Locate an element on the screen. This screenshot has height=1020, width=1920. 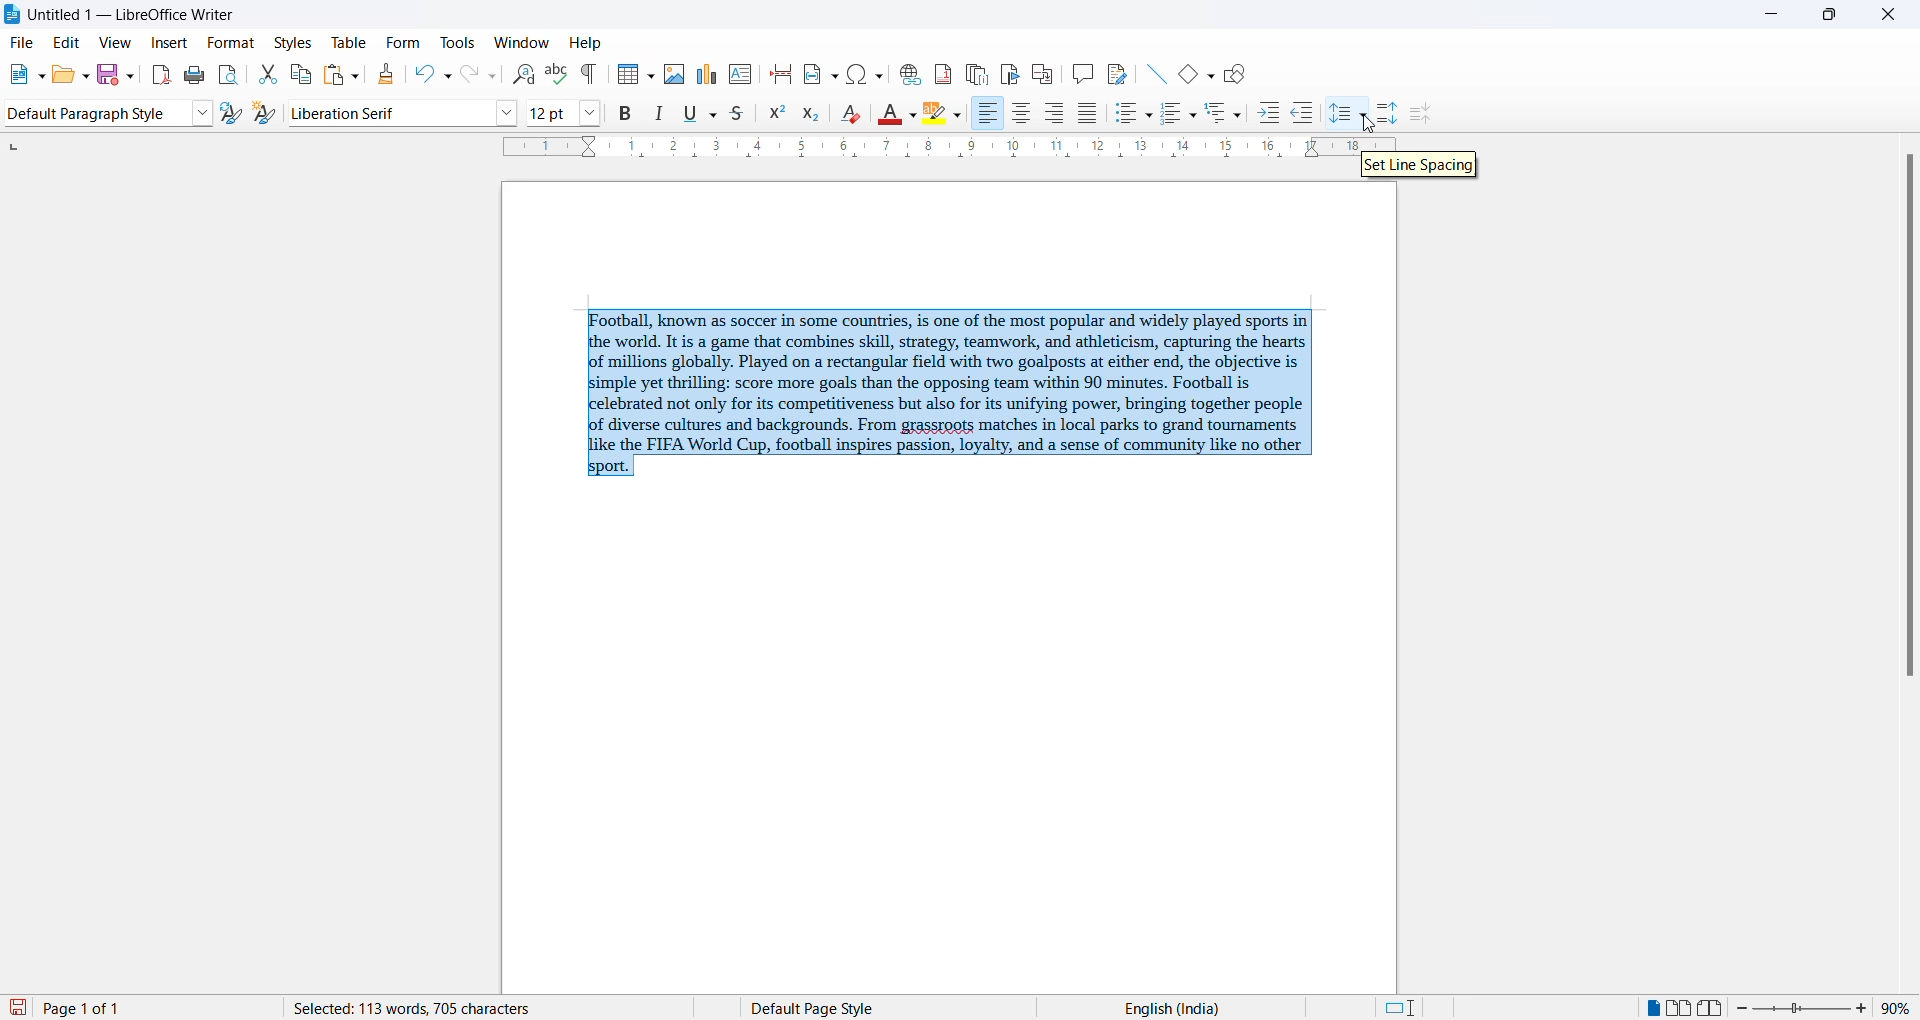
insert bookmark is located at coordinates (1012, 74).